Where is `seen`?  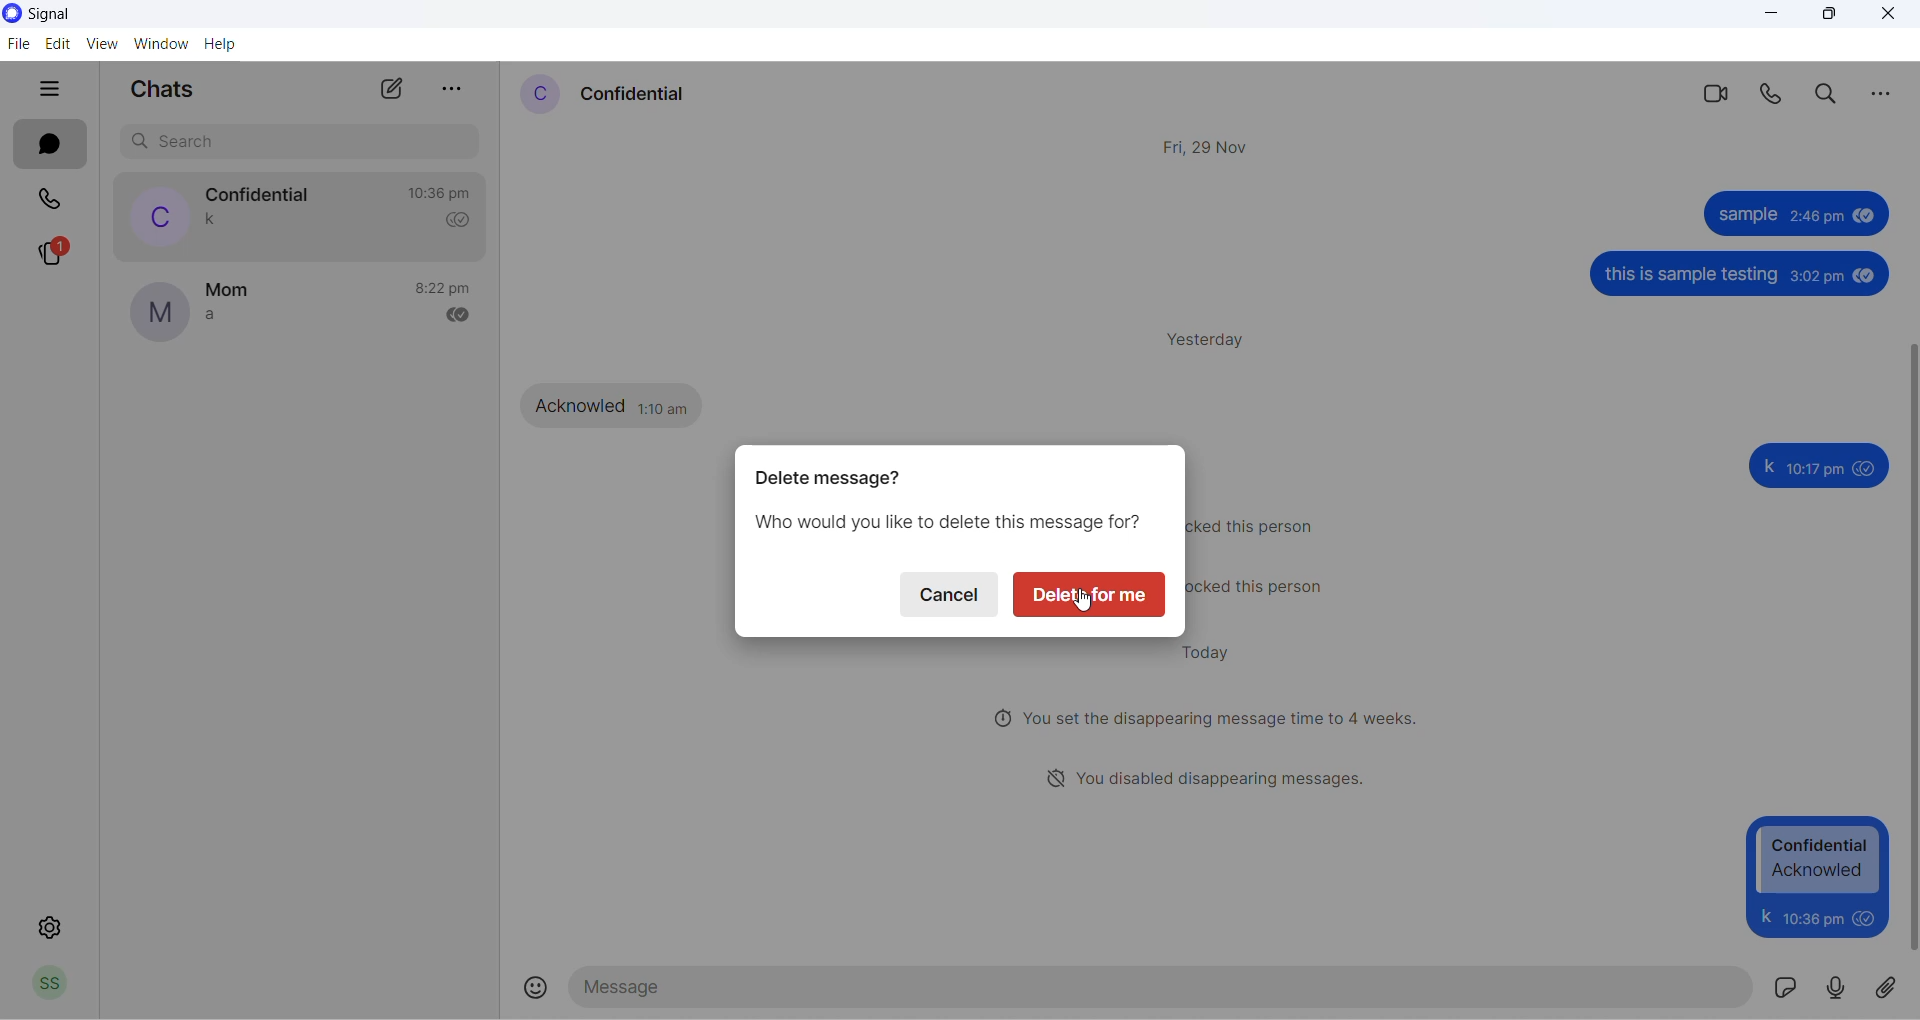 seen is located at coordinates (1867, 215).